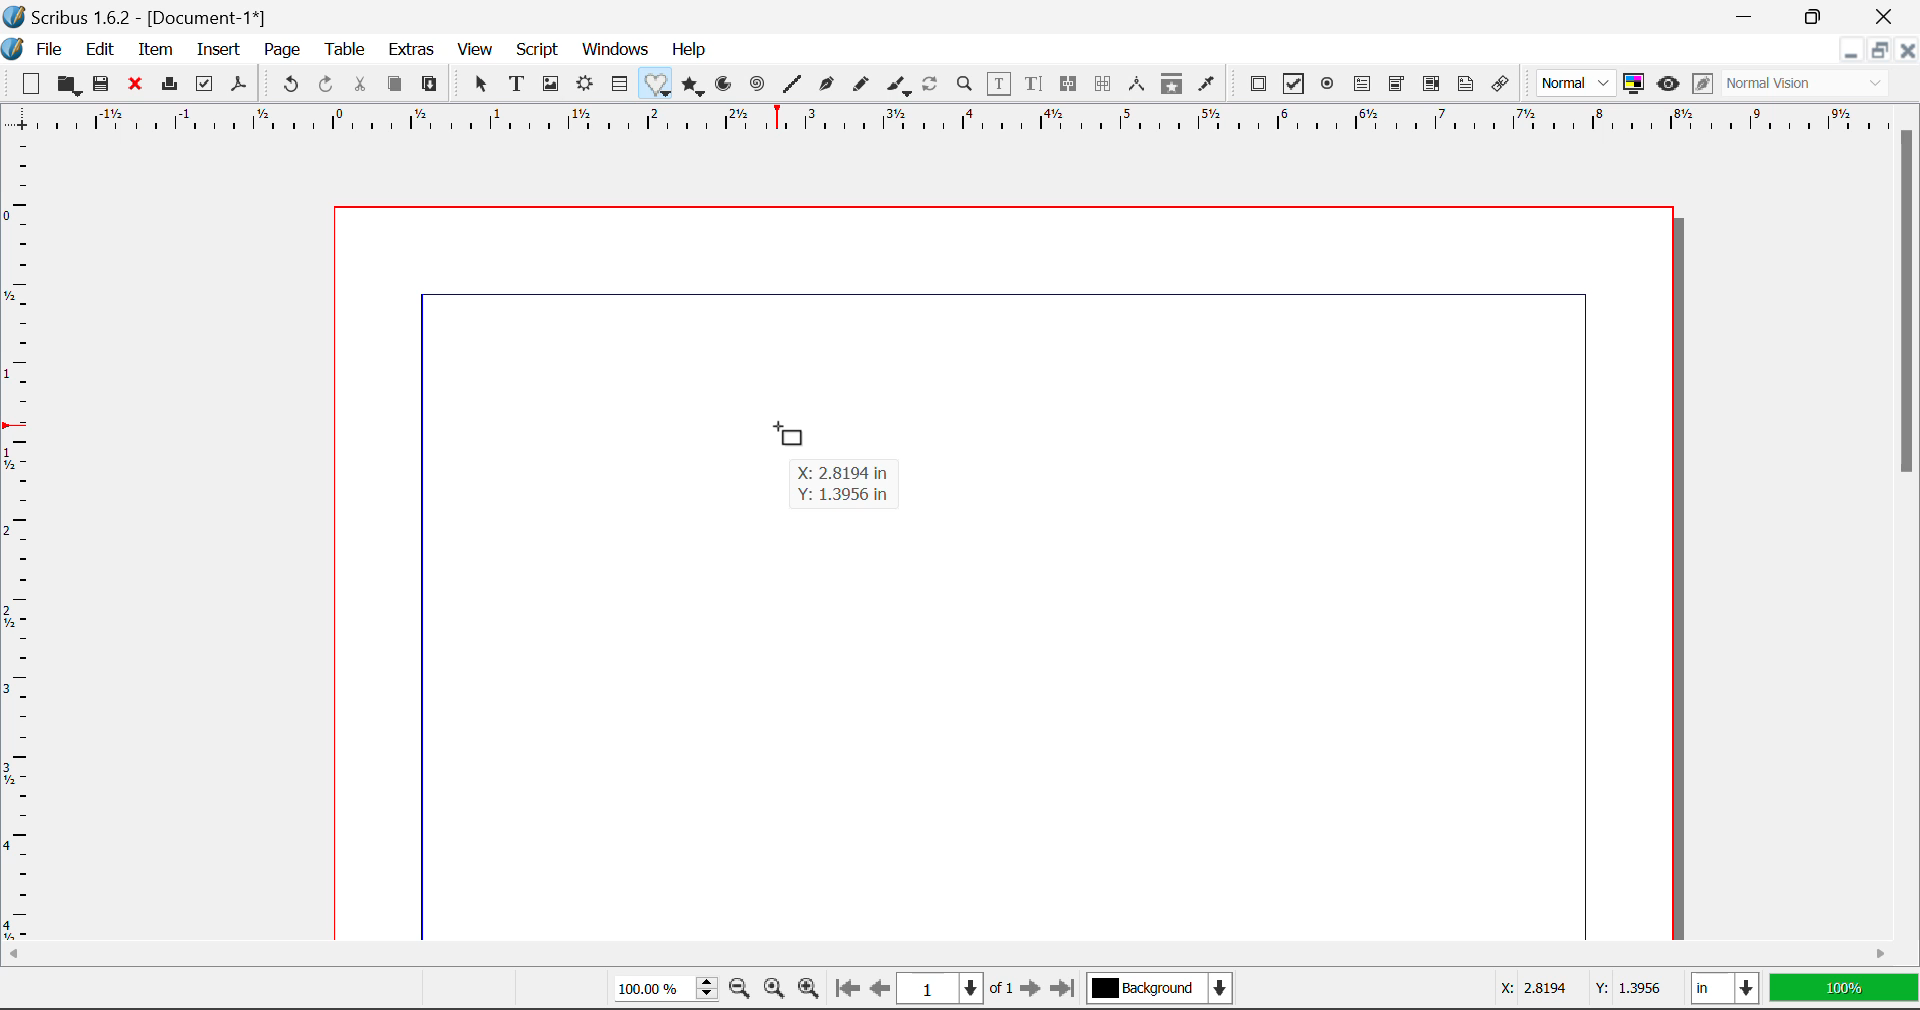 The image size is (1920, 1010). Describe the element at coordinates (1724, 989) in the screenshot. I see `Measurement Units` at that location.